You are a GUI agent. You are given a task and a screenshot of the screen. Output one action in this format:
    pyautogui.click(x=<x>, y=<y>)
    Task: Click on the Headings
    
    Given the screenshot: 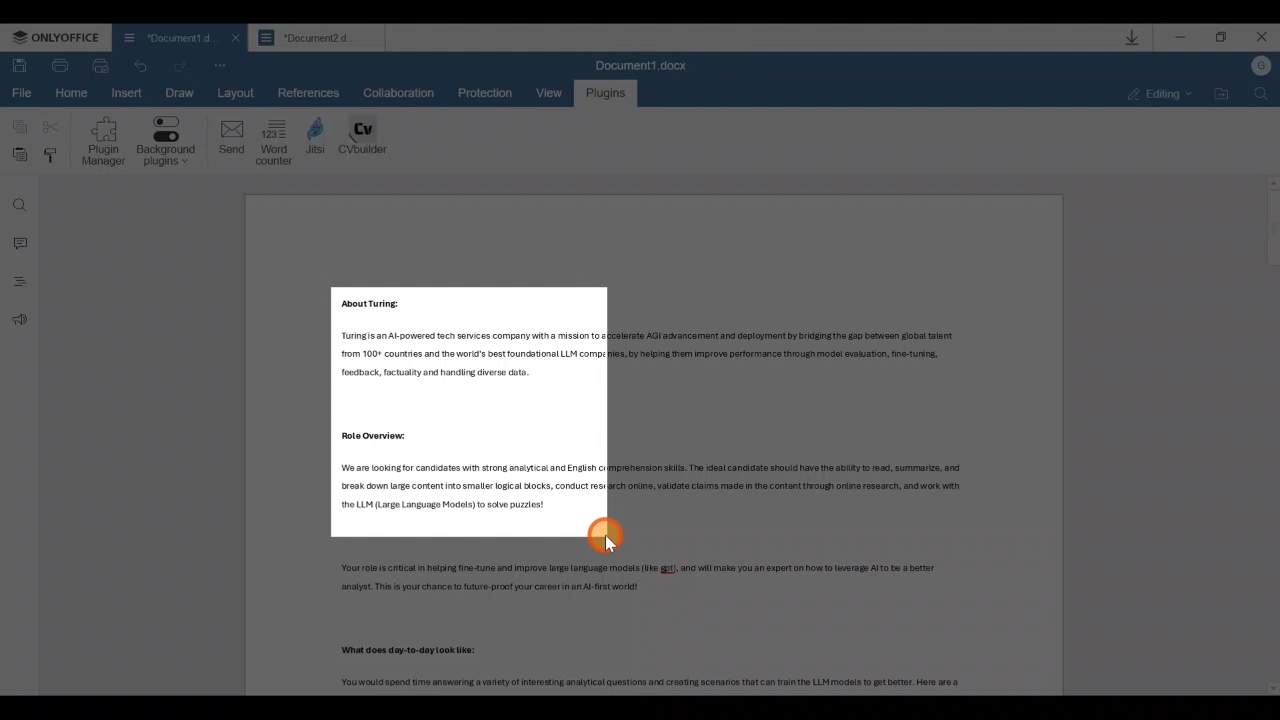 What is the action you would take?
    pyautogui.click(x=18, y=285)
    